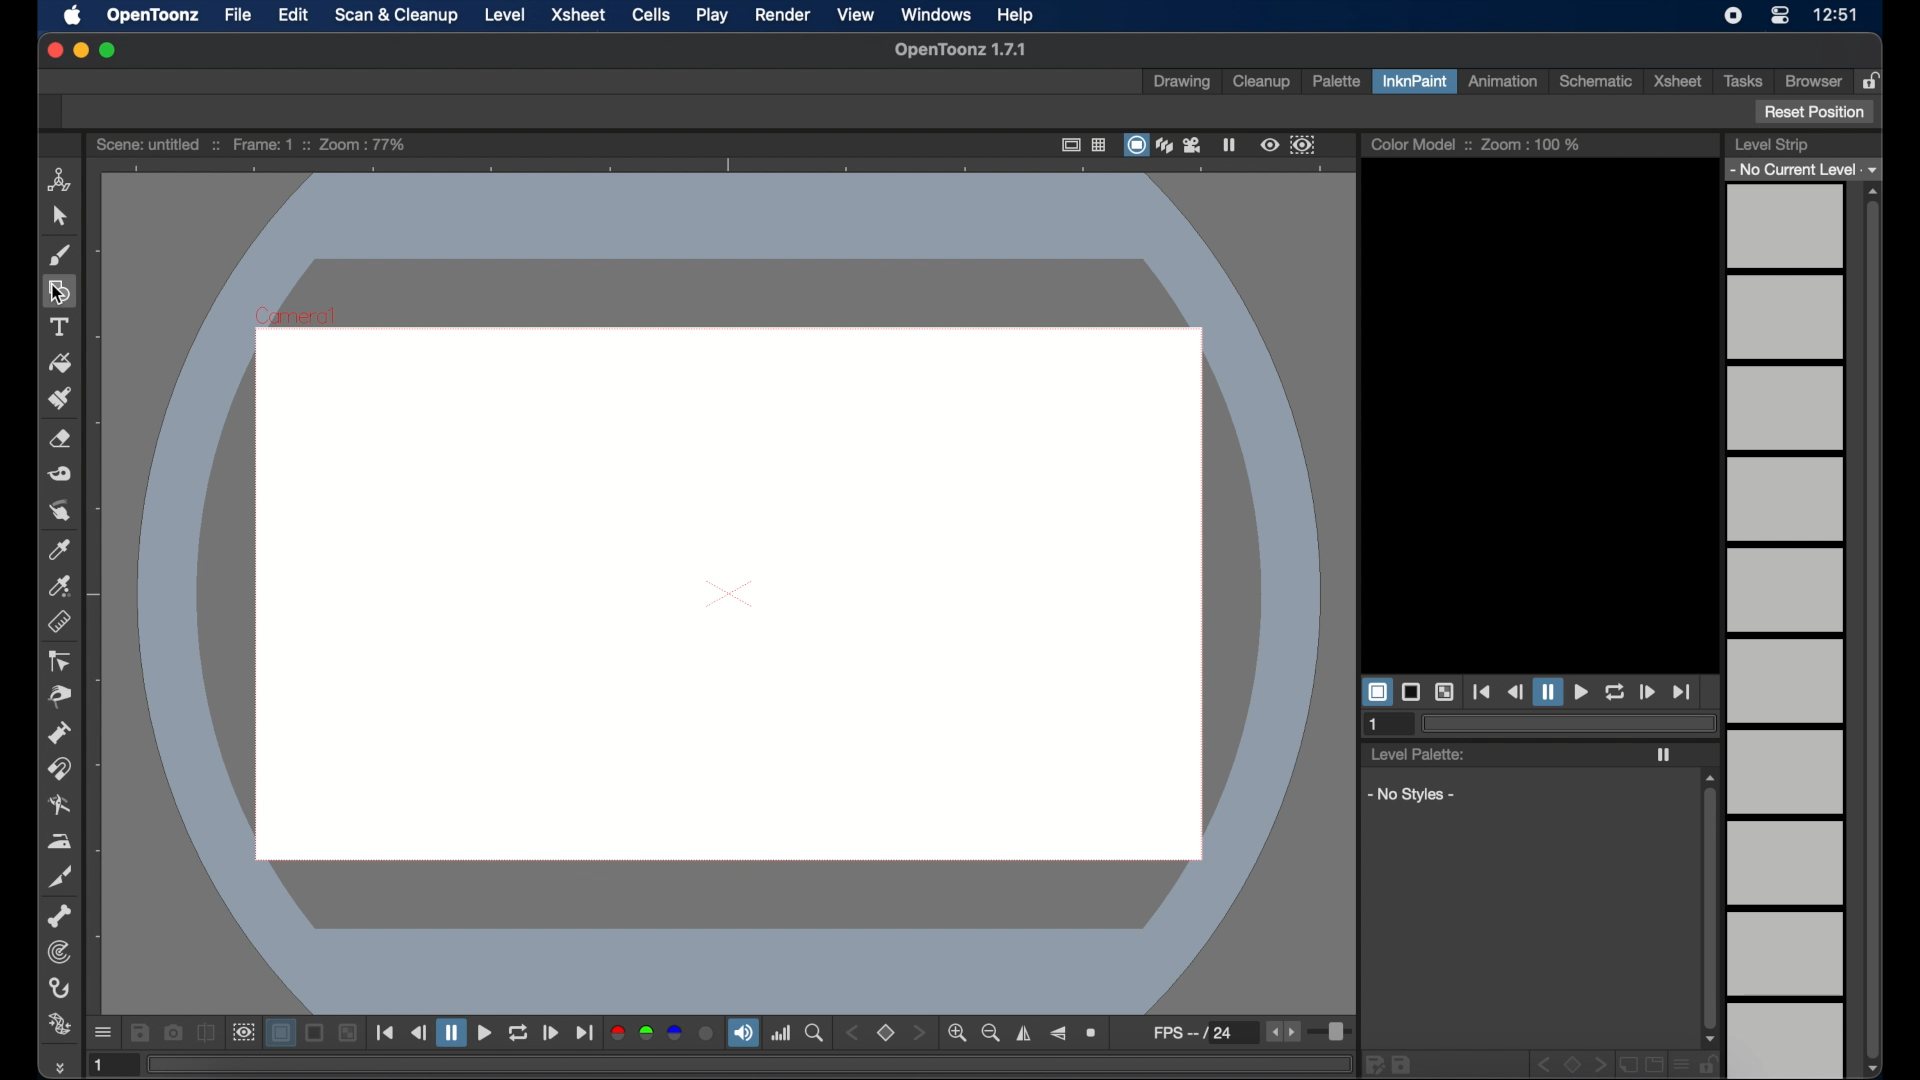 The image size is (1920, 1080). What do you see at coordinates (59, 661) in the screenshot?
I see `ontrol point editor tool` at bounding box center [59, 661].